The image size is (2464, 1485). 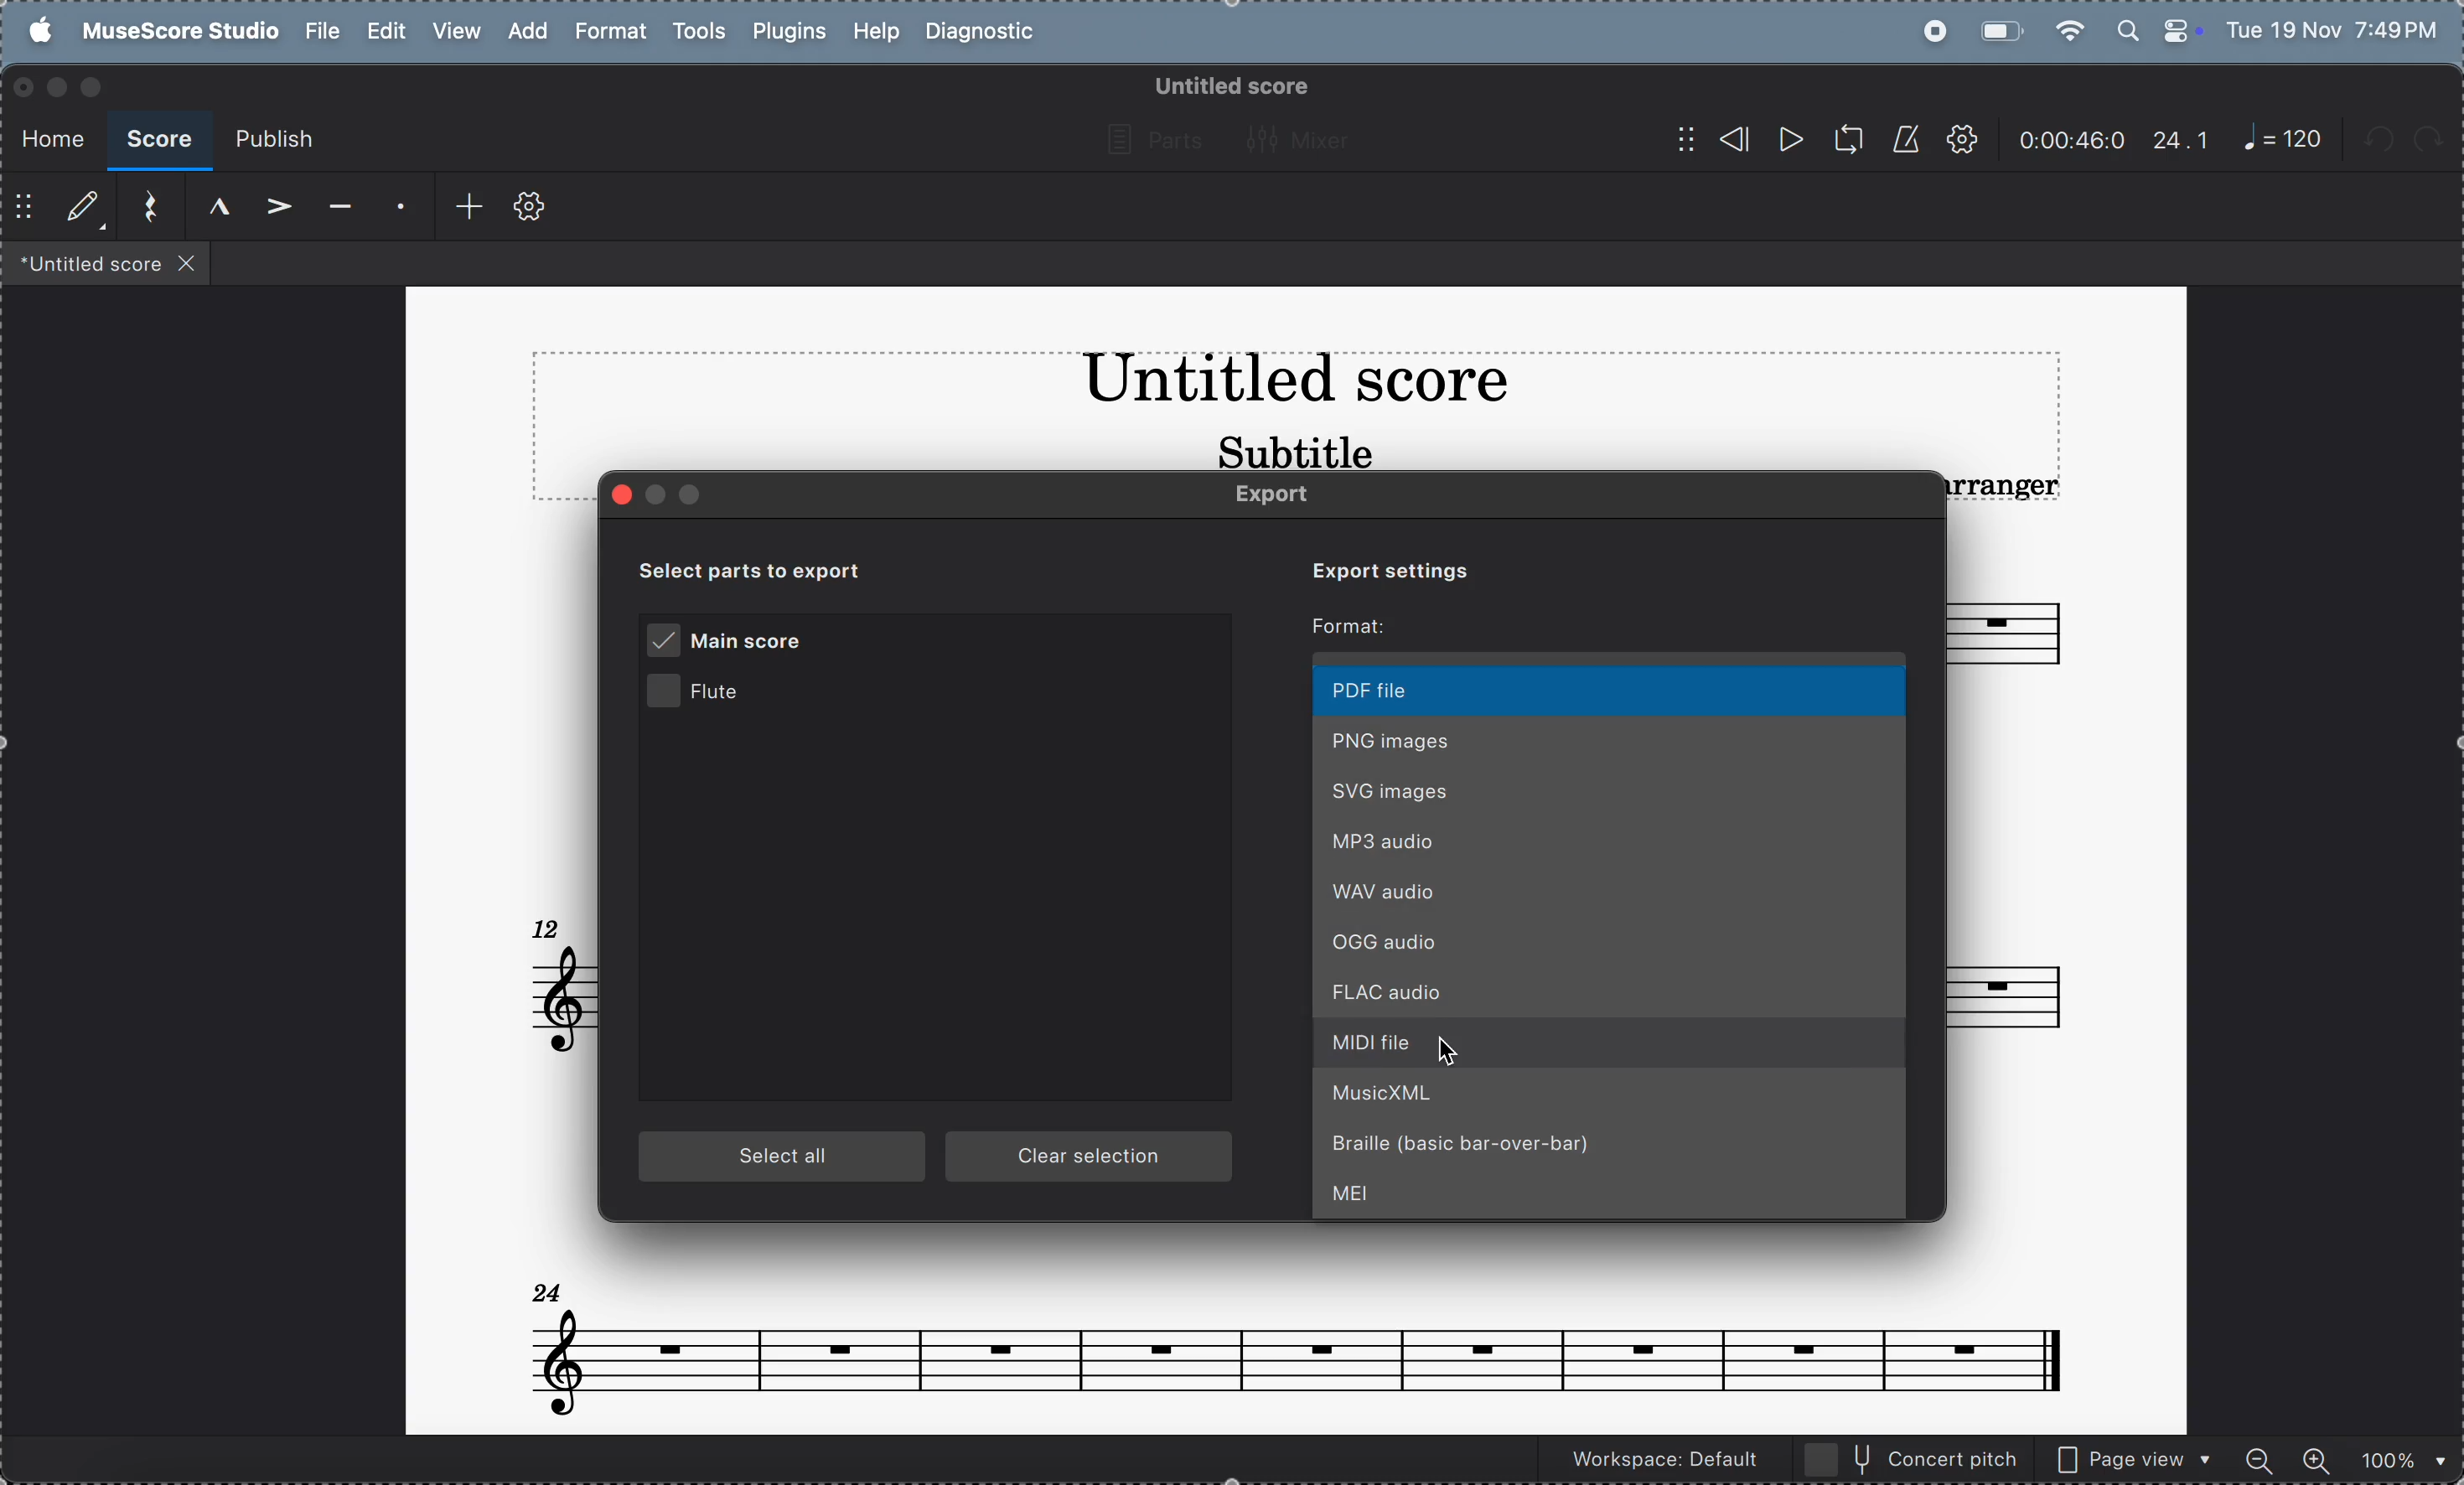 What do you see at coordinates (1611, 841) in the screenshot?
I see `MP3` at bounding box center [1611, 841].